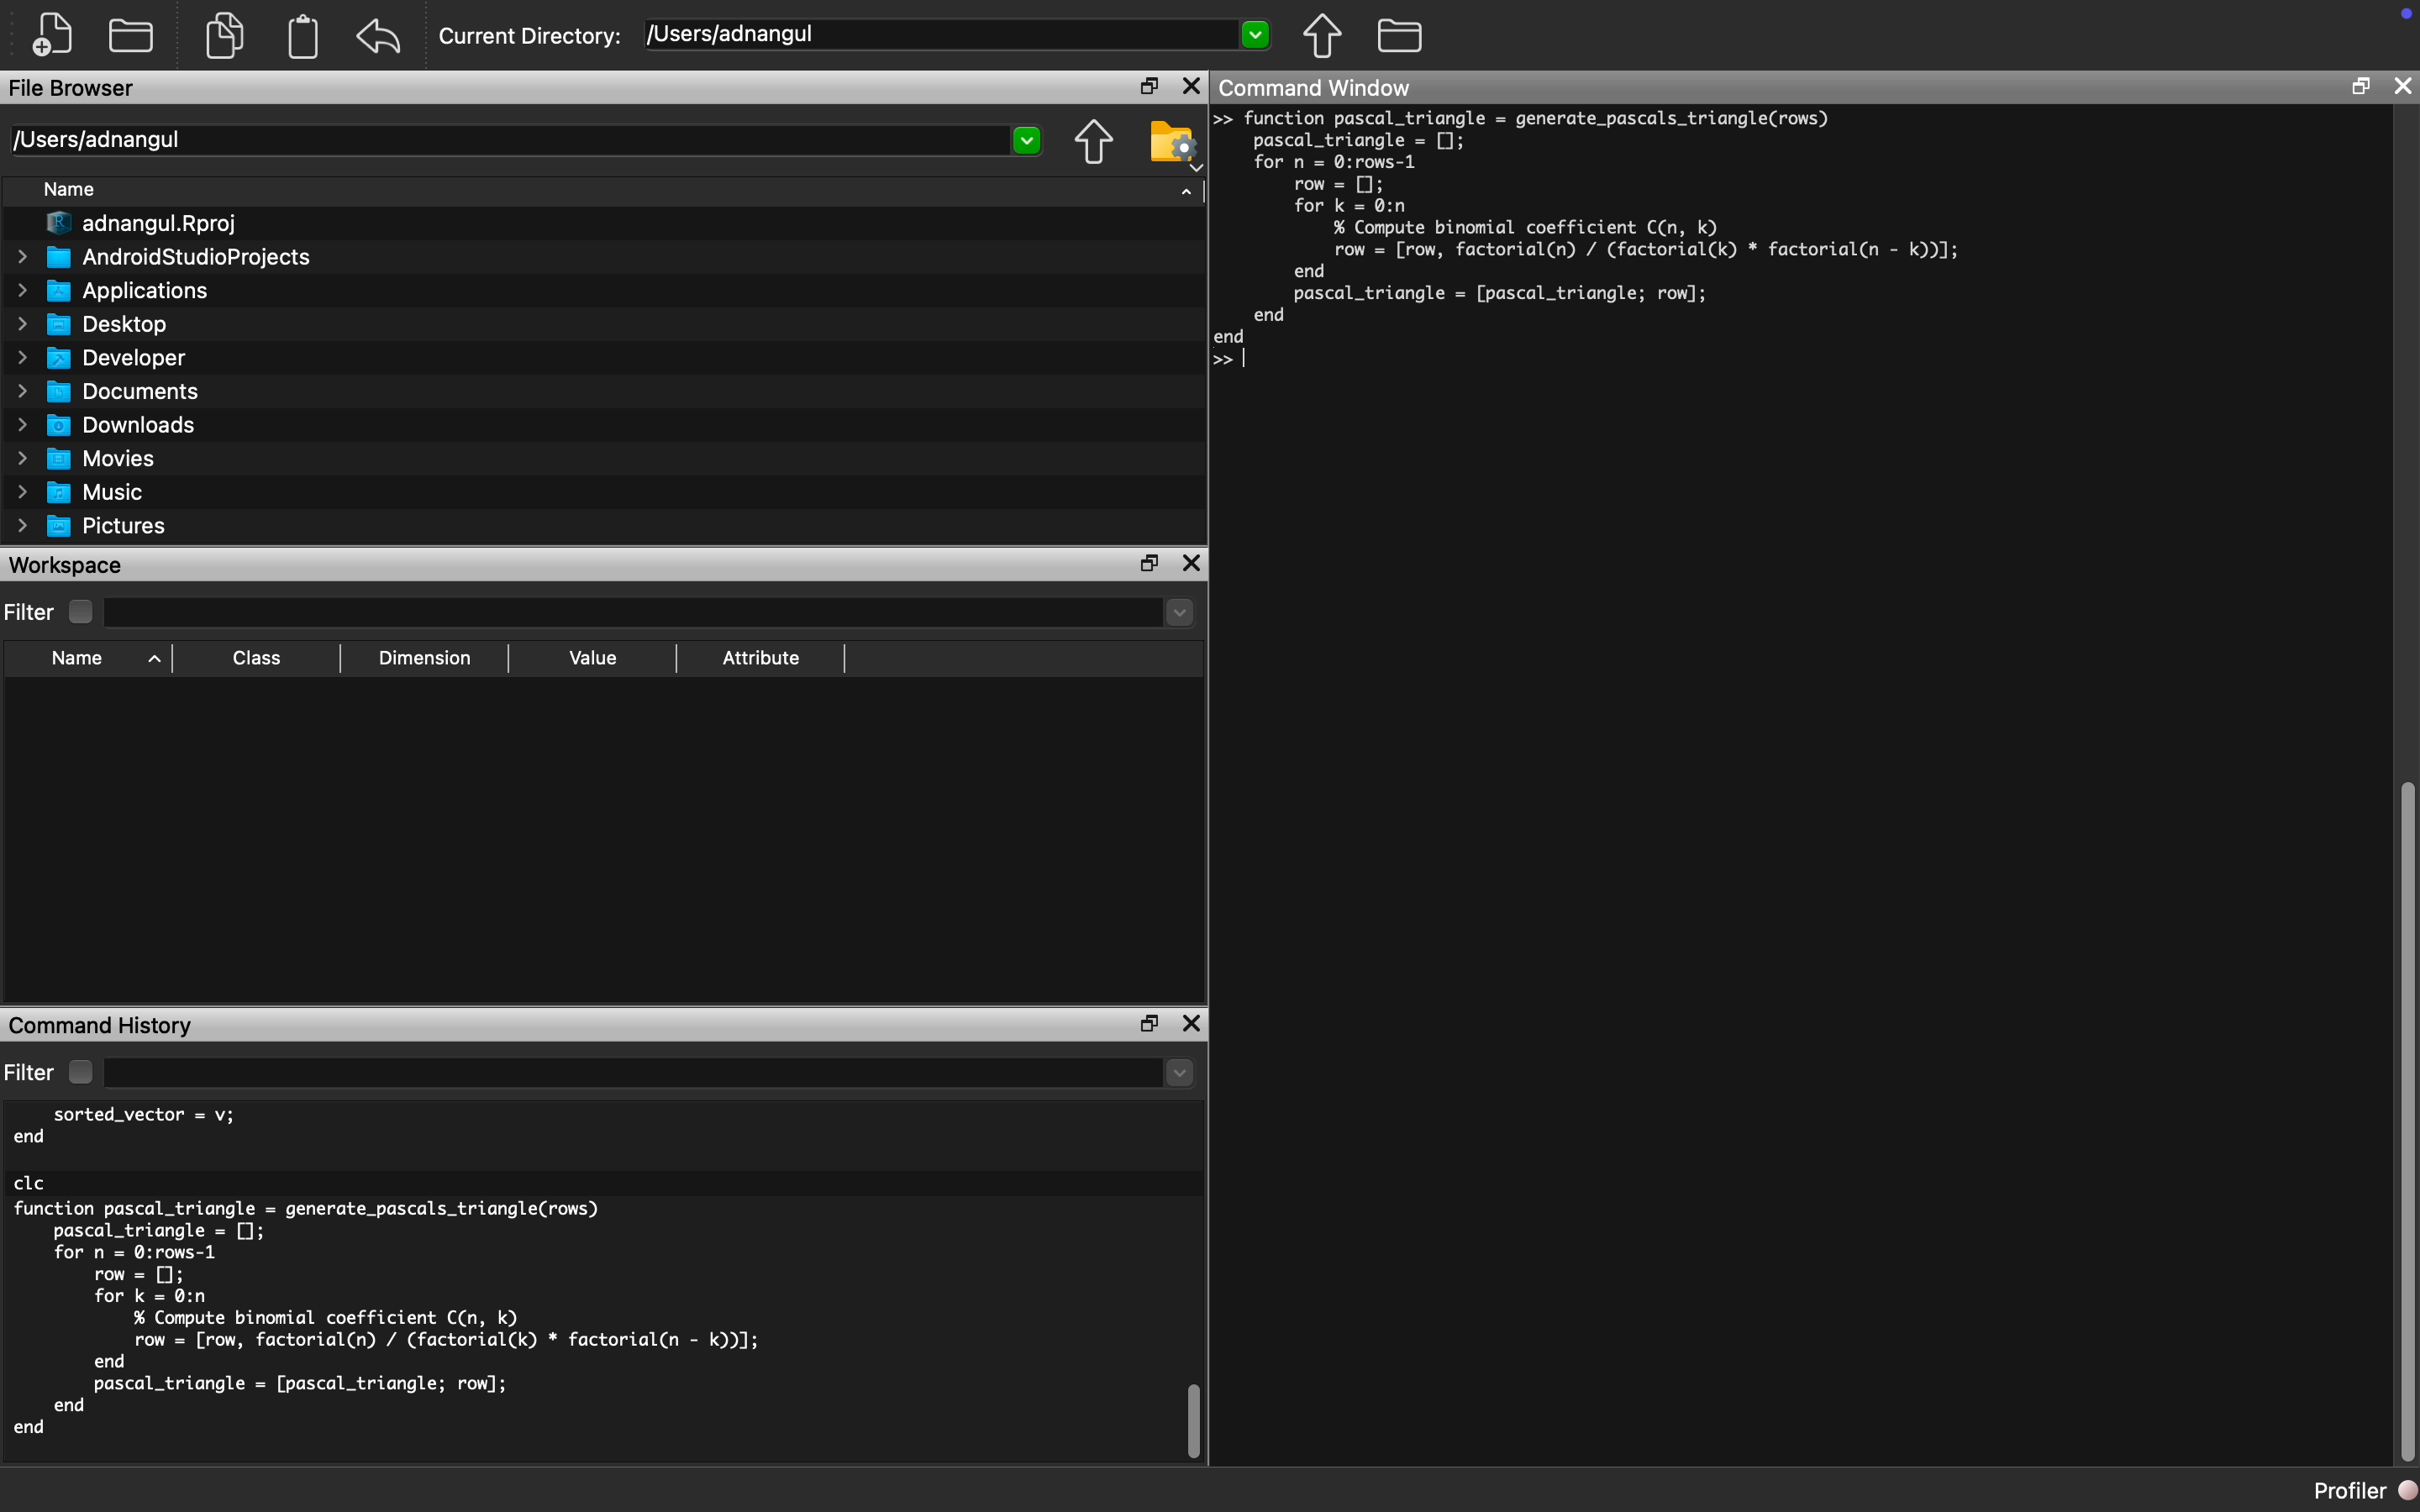 The height and width of the screenshot is (1512, 2420). Describe the element at coordinates (1092, 144) in the screenshot. I see `Parent Directory` at that location.